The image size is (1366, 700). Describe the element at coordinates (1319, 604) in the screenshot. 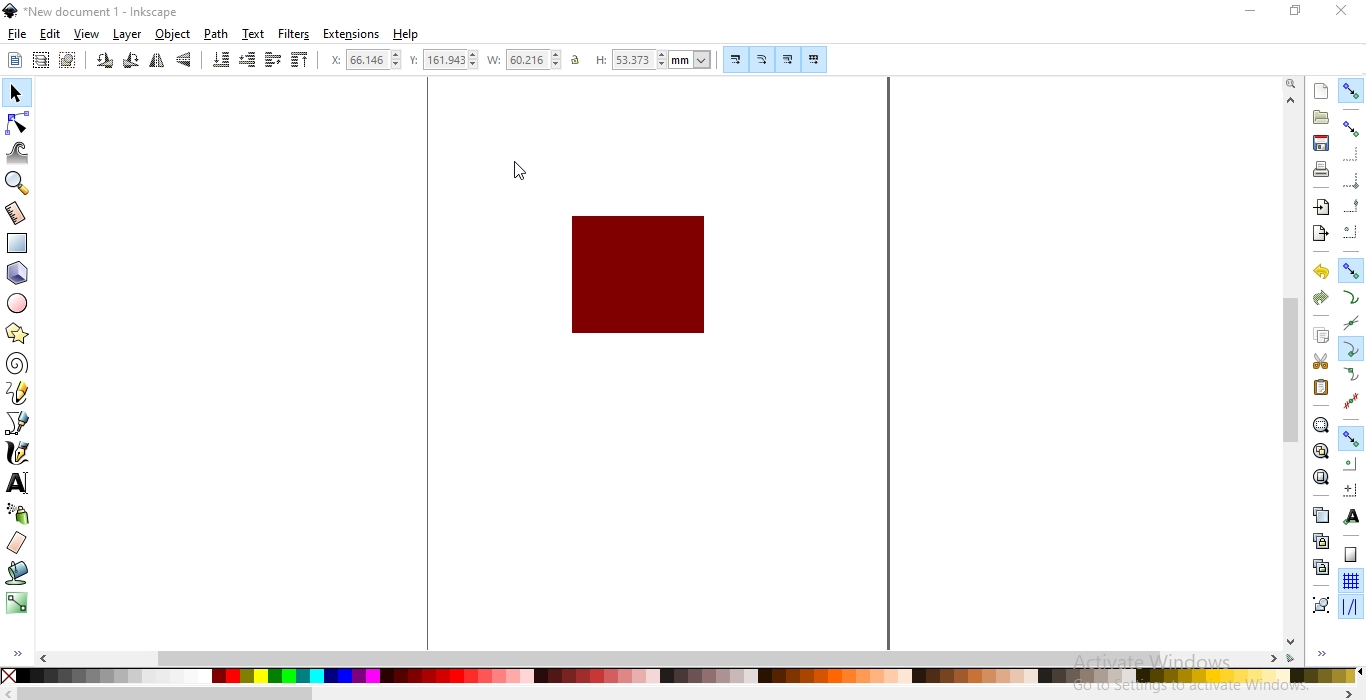

I see `group selected objects` at that location.